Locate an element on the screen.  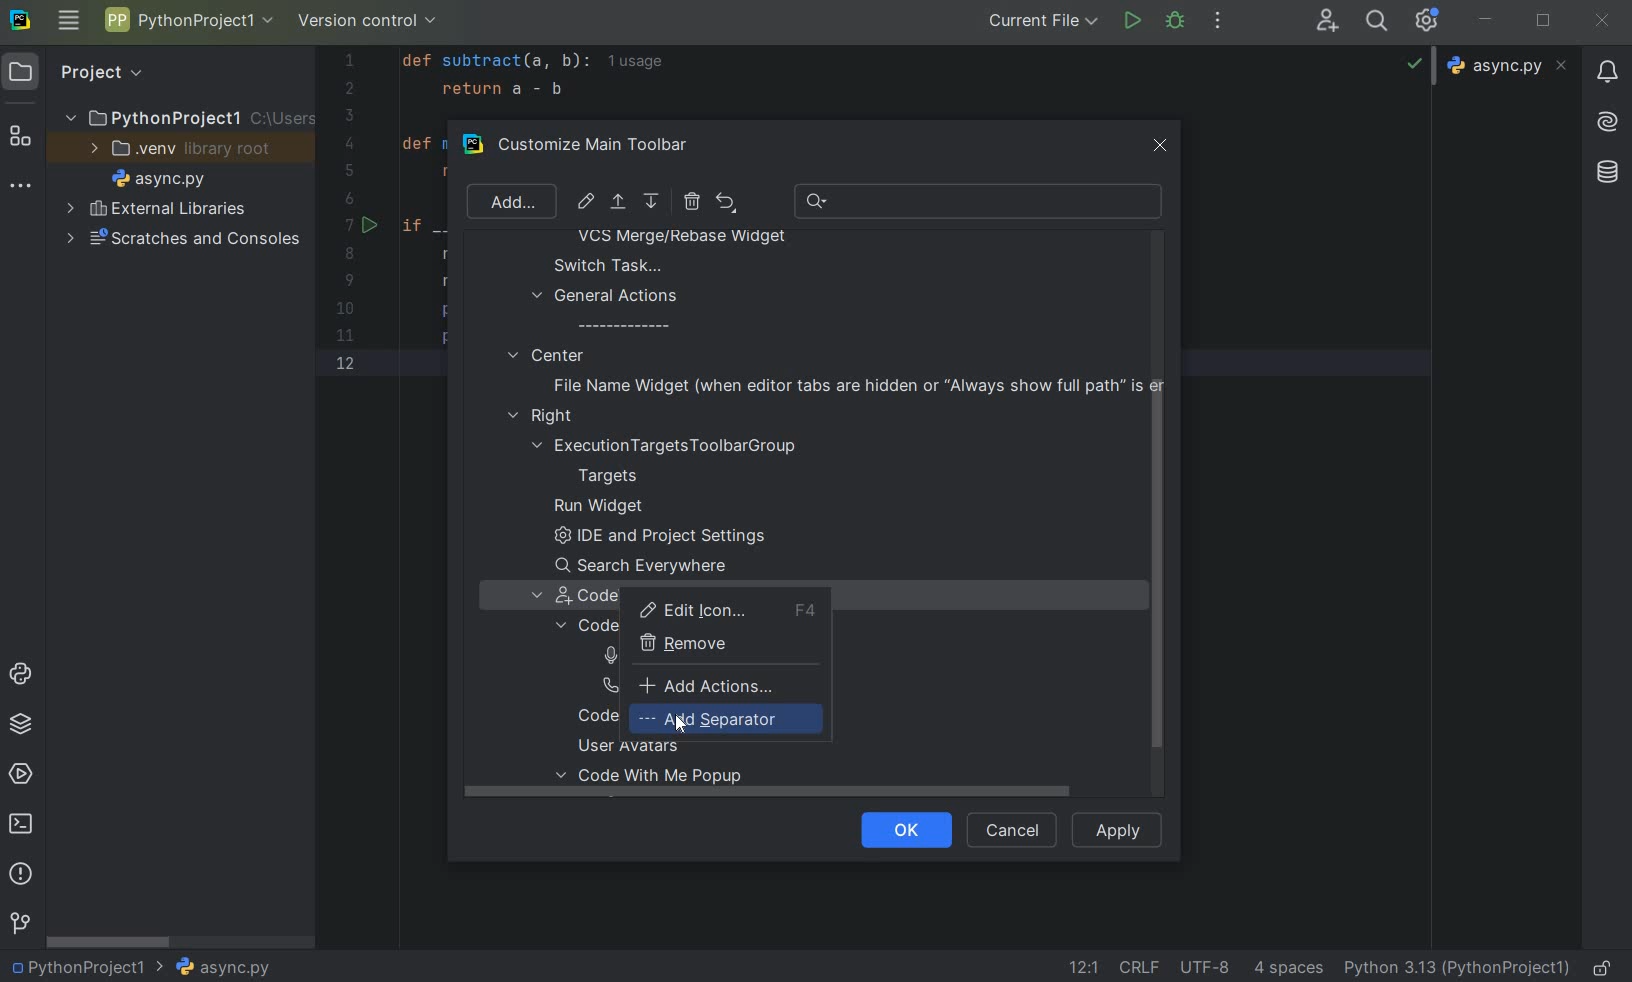
GO TO LINE is located at coordinates (1081, 967).